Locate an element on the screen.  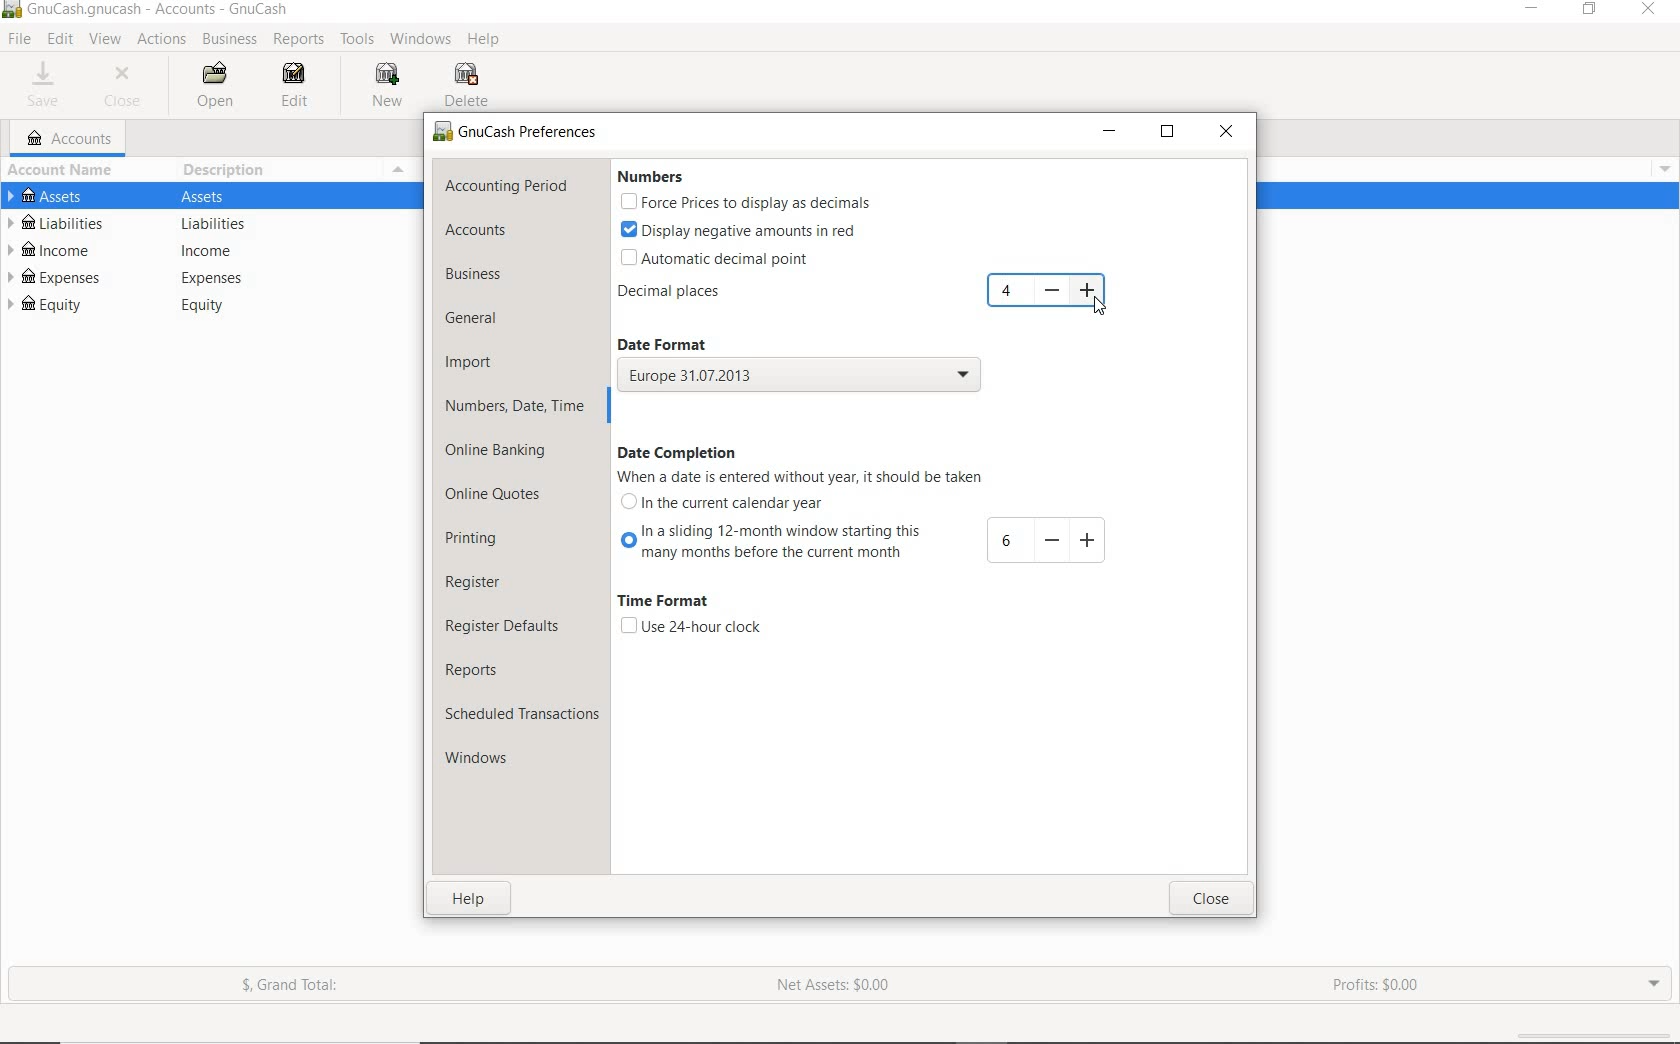
EXPAND is located at coordinates (1654, 983).